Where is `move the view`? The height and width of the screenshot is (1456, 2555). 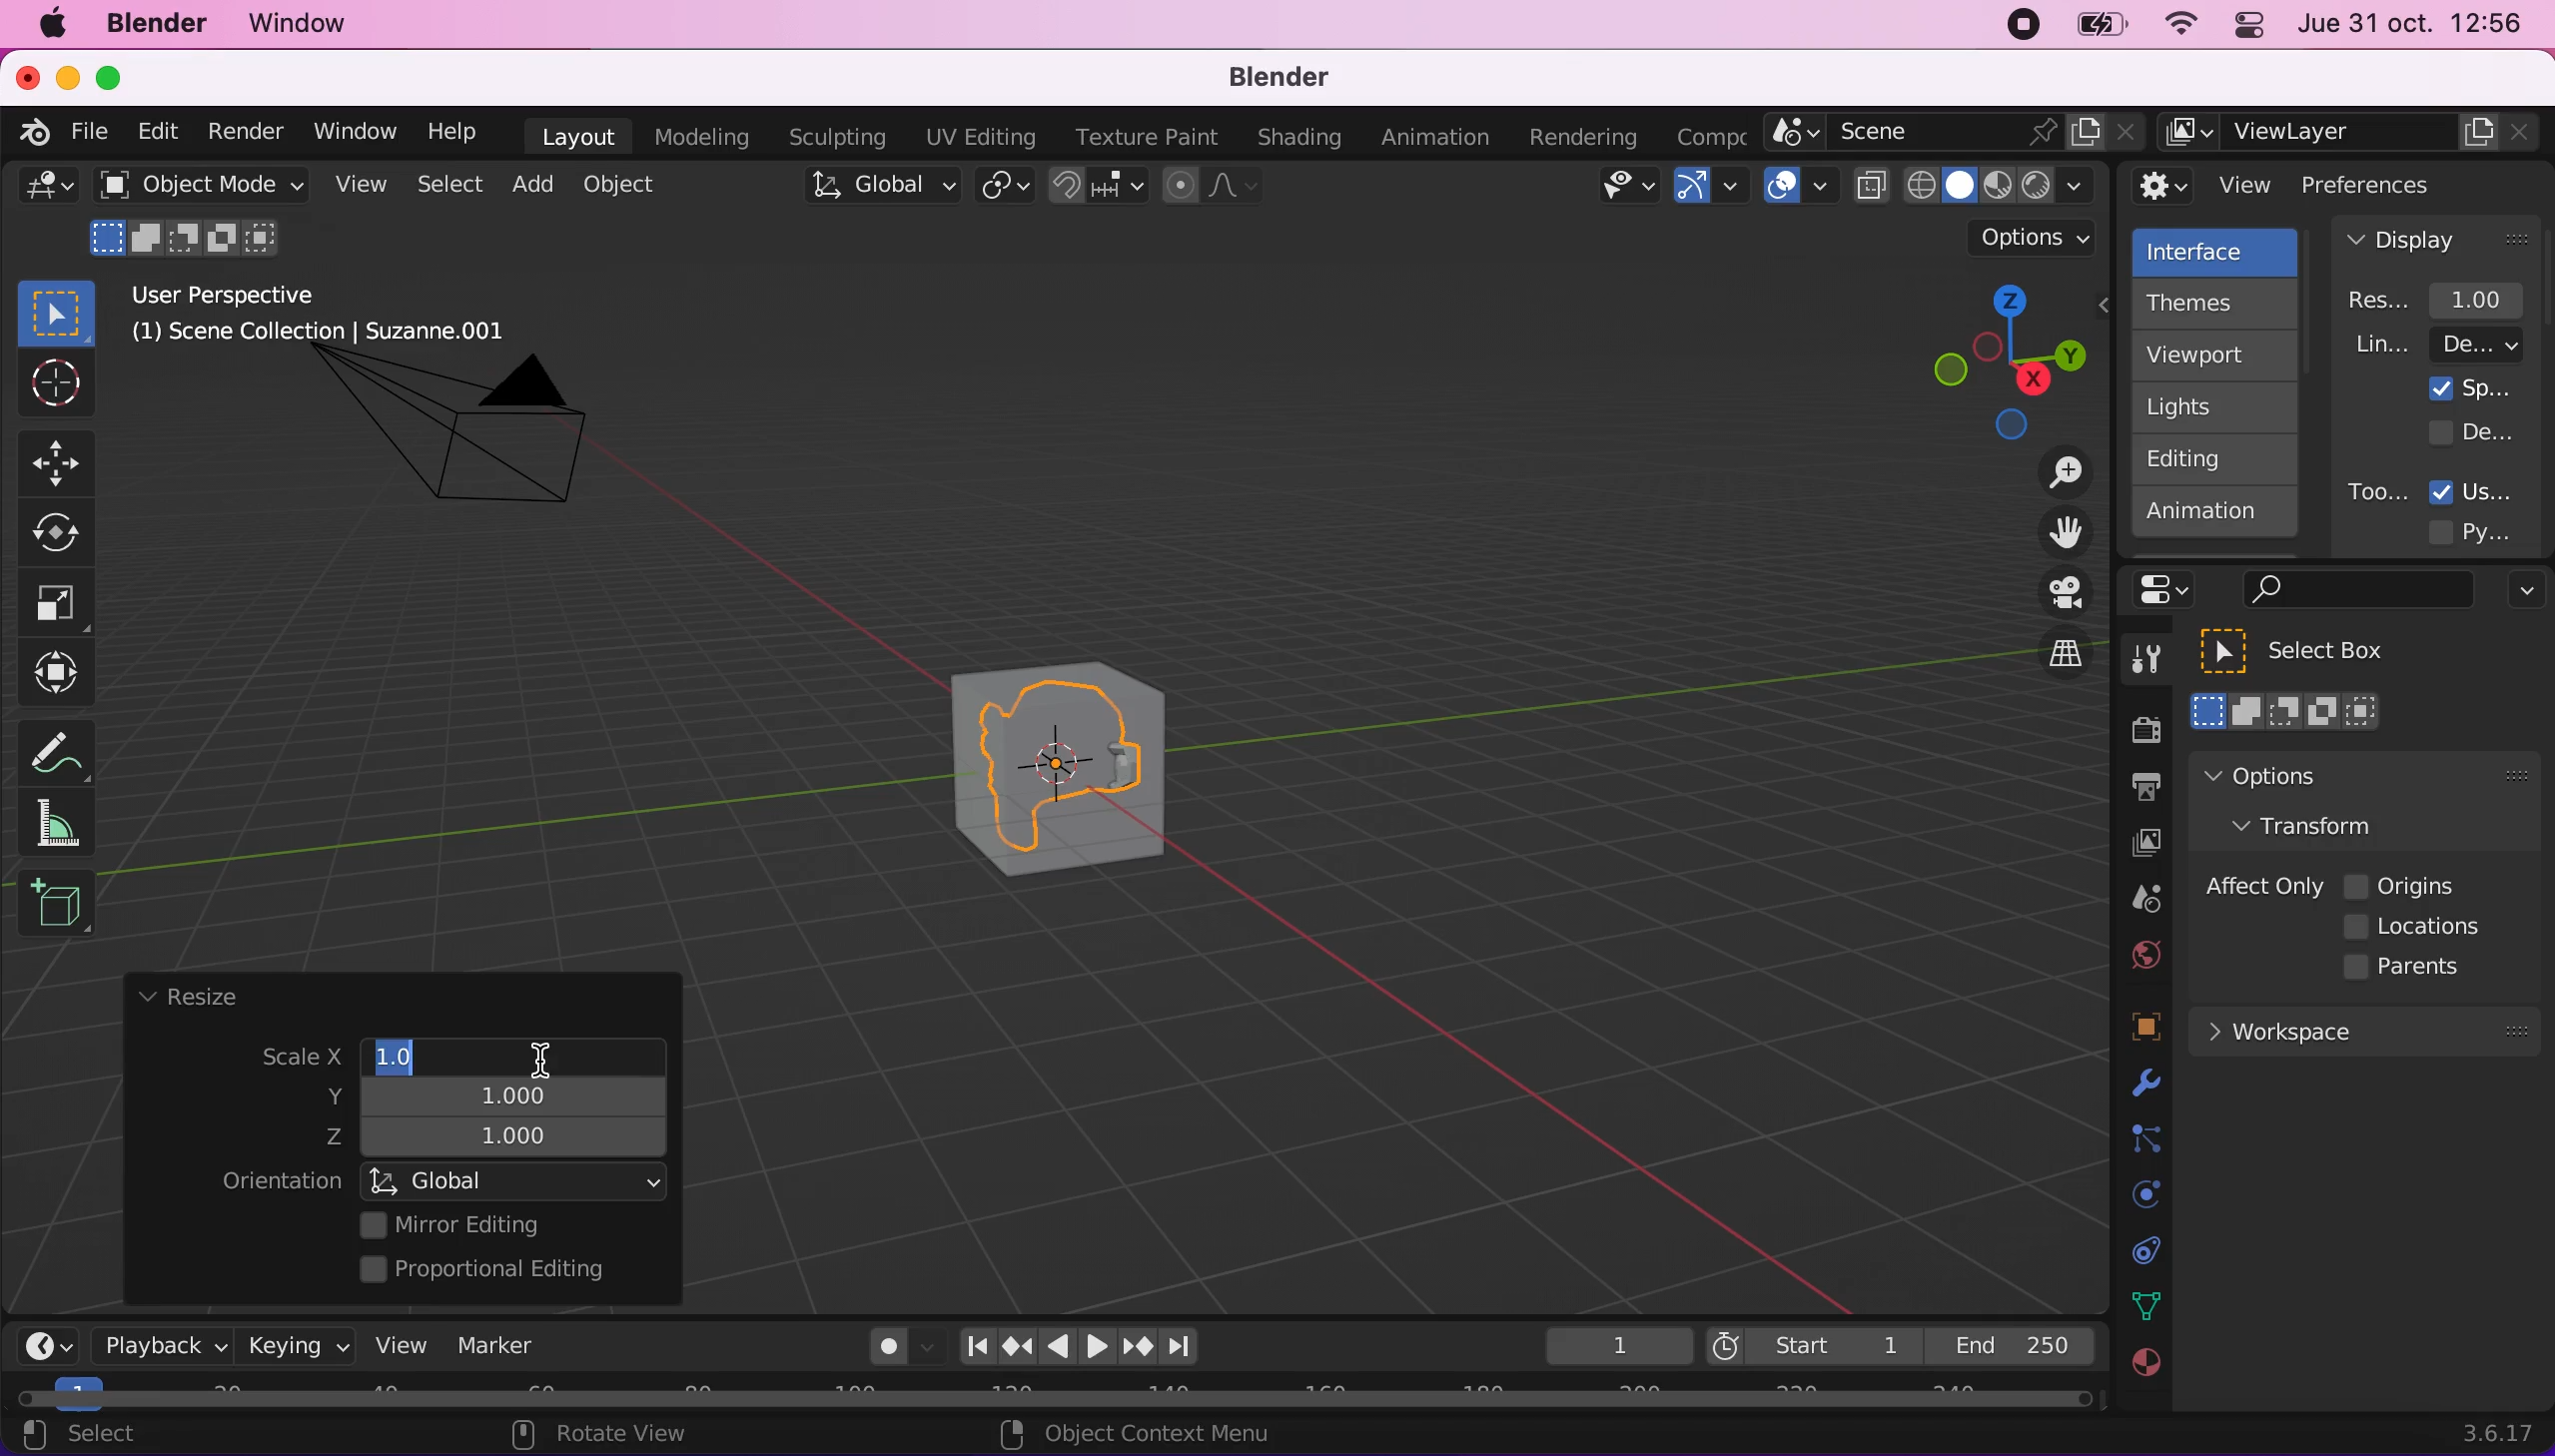
move the view is located at coordinates (2050, 534).